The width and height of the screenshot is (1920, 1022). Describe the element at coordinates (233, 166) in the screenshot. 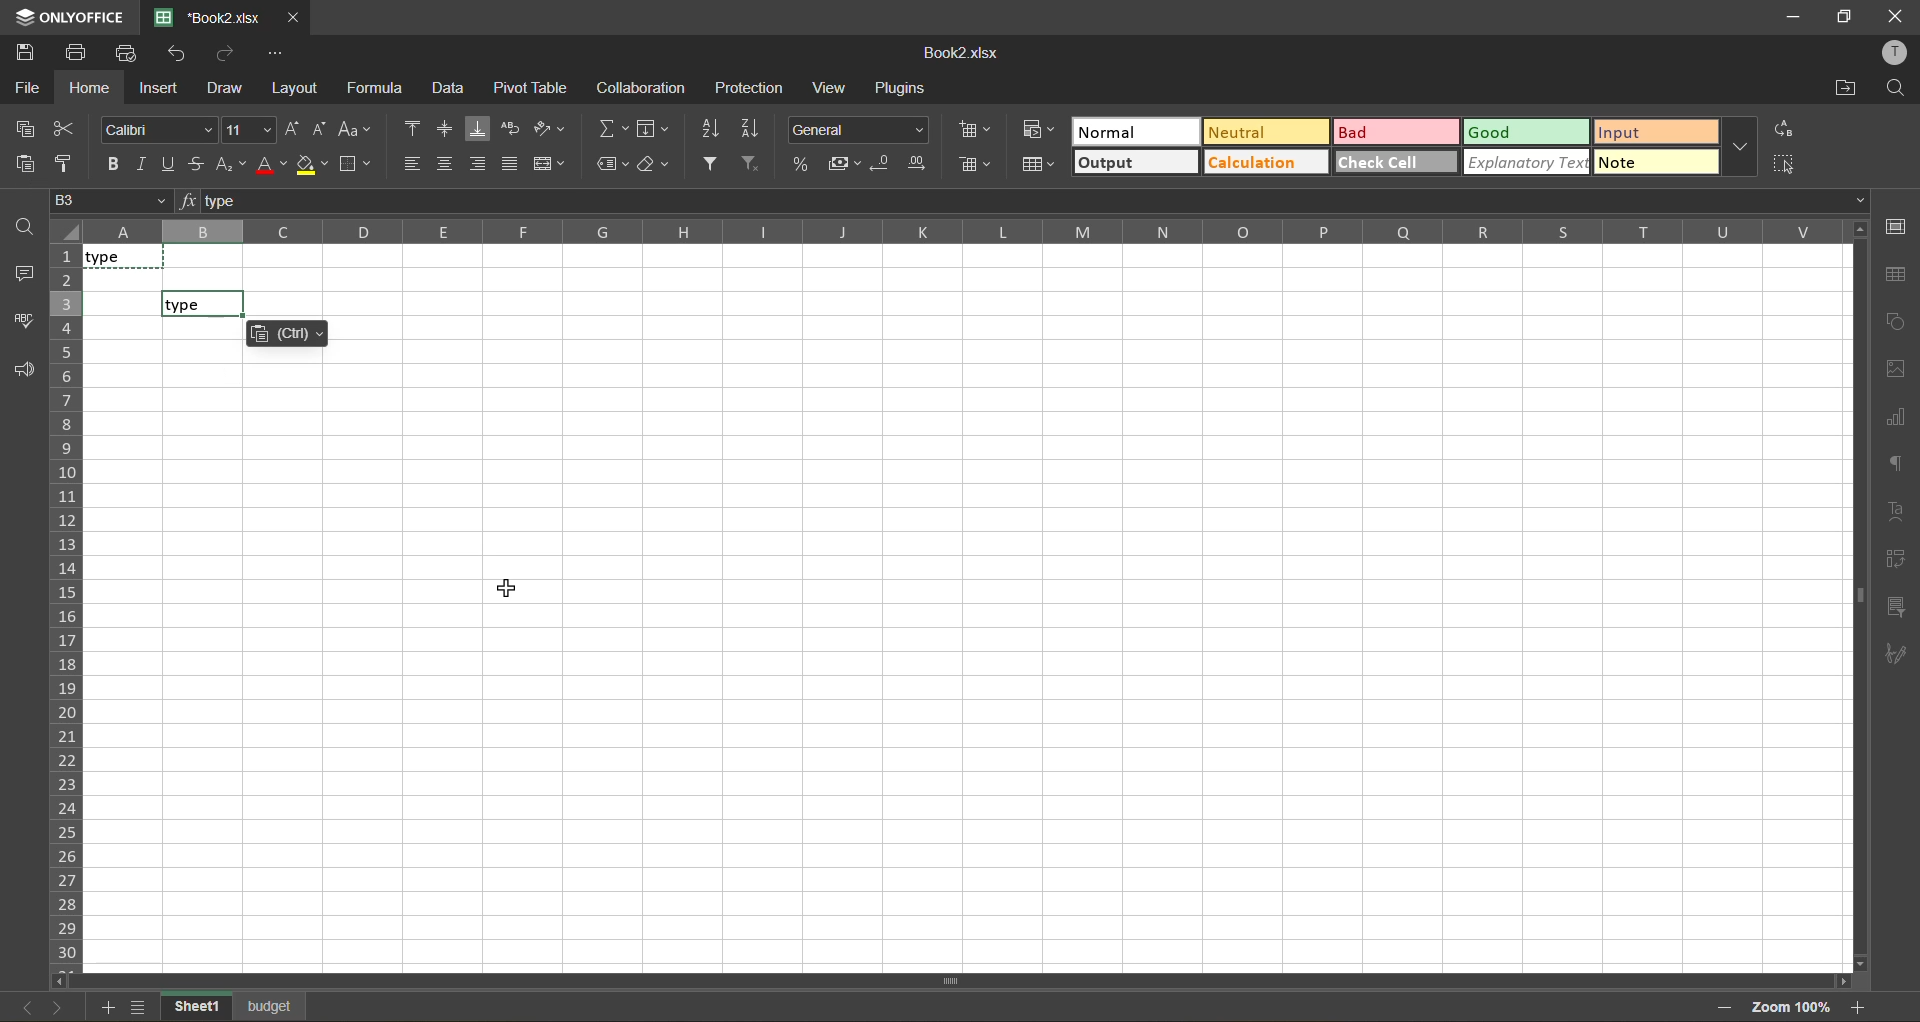

I see `sub/superscript` at that location.